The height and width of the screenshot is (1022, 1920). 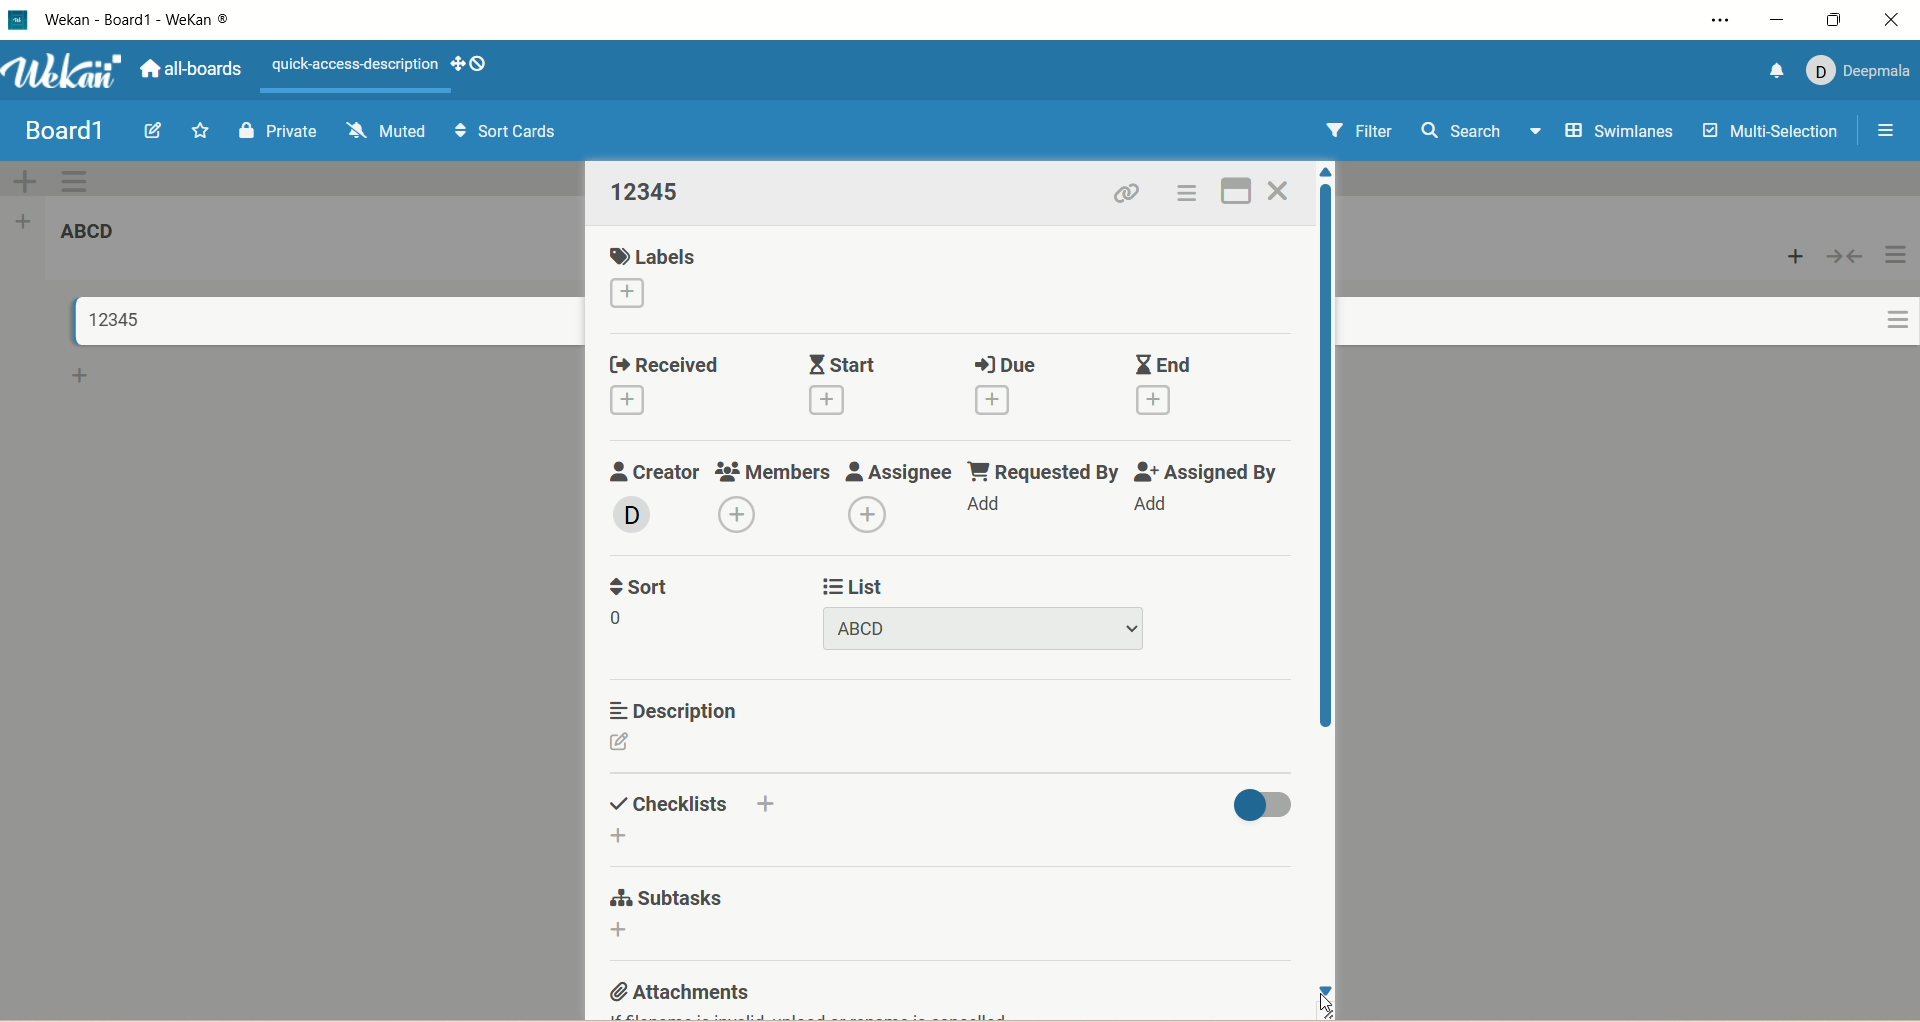 What do you see at coordinates (773, 467) in the screenshot?
I see `members` at bounding box center [773, 467].